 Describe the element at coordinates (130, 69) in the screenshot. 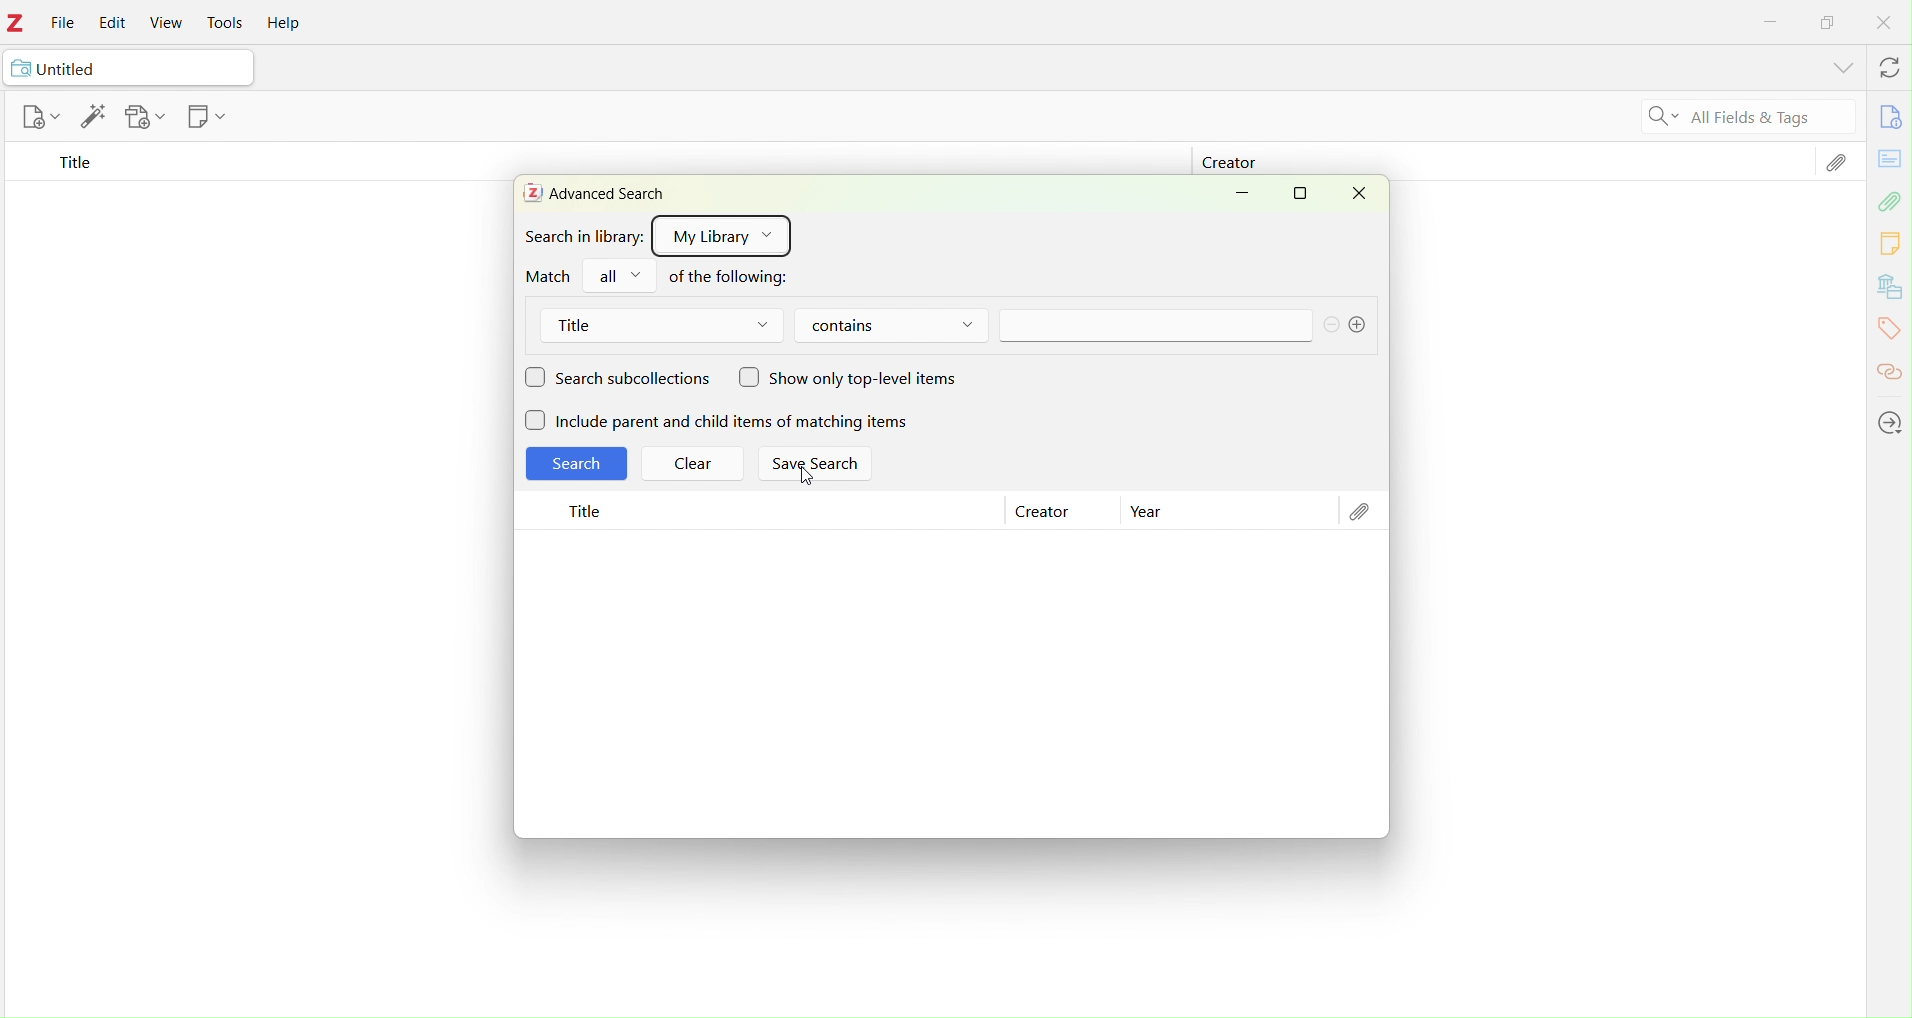

I see `Untitled` at that location.